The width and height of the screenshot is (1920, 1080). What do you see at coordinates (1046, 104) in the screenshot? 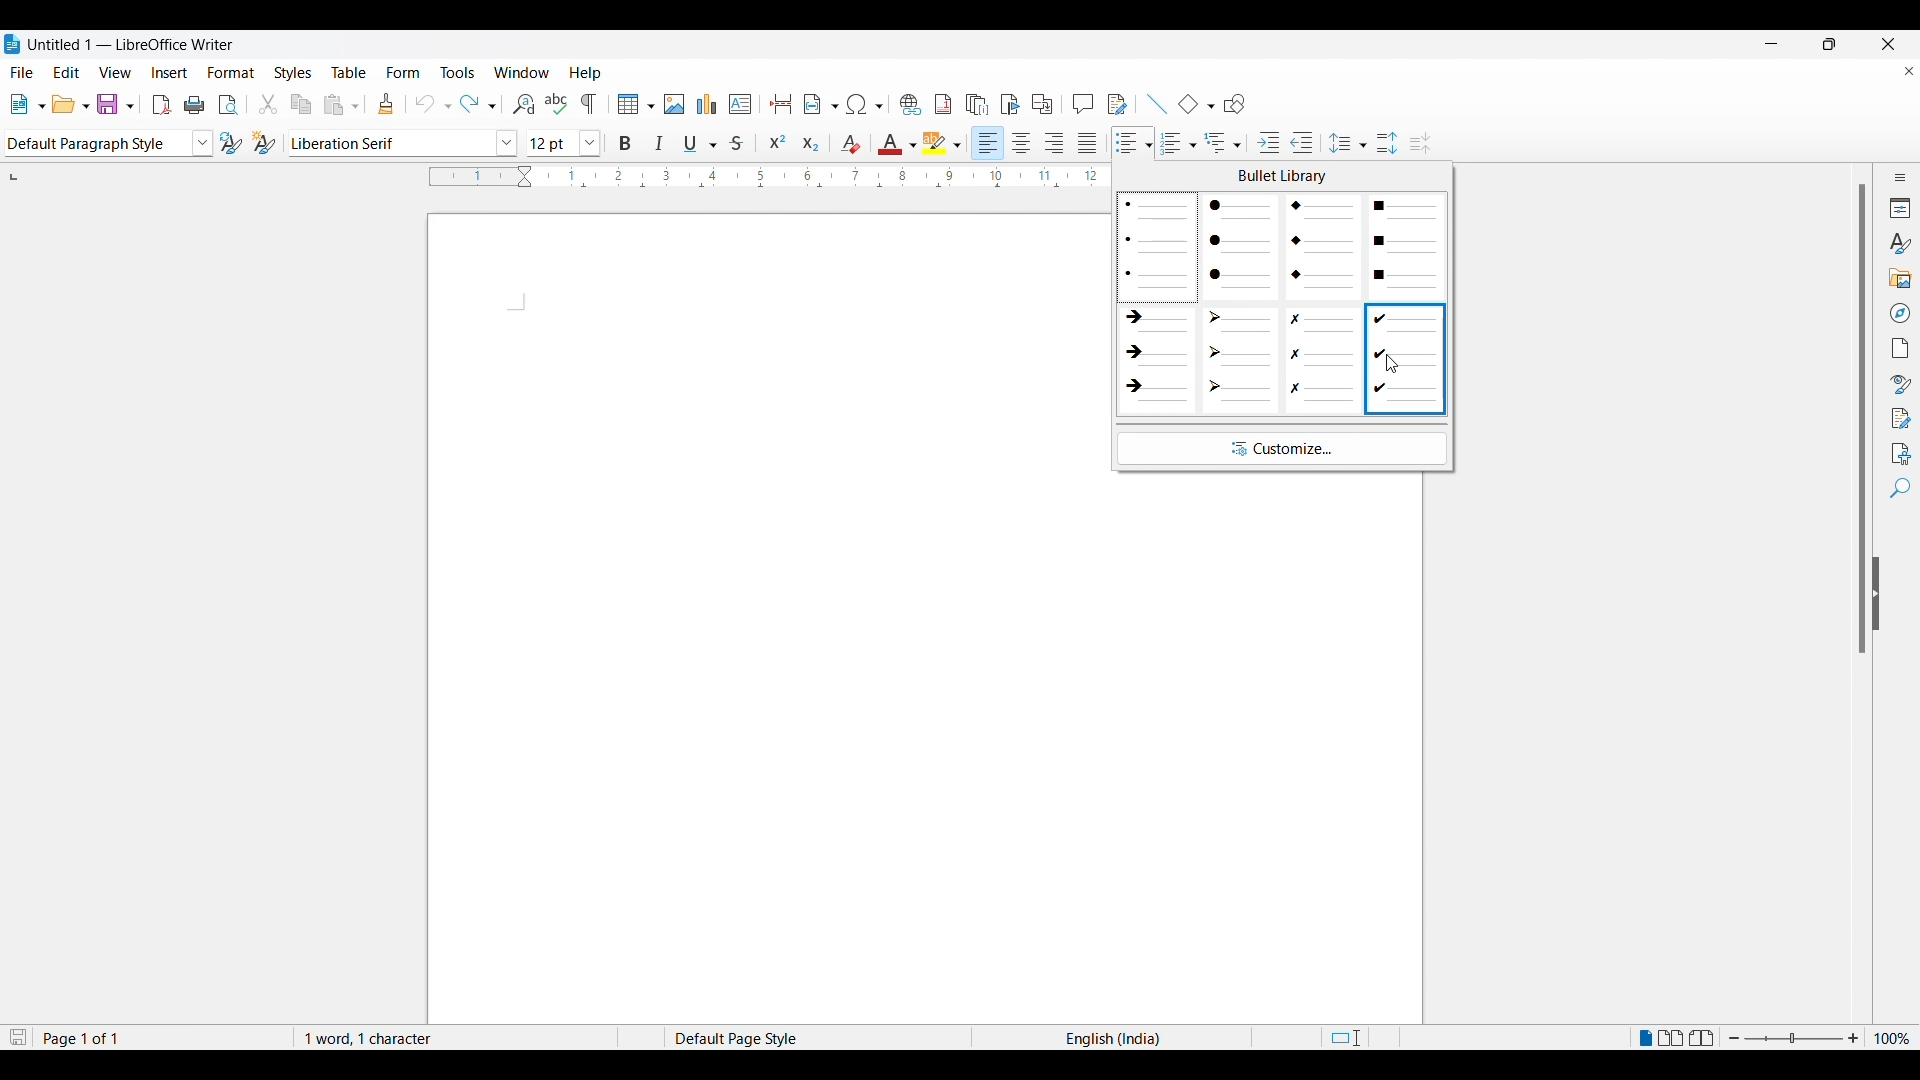
I see `insert cross references` at bounding box center [1046, 104].